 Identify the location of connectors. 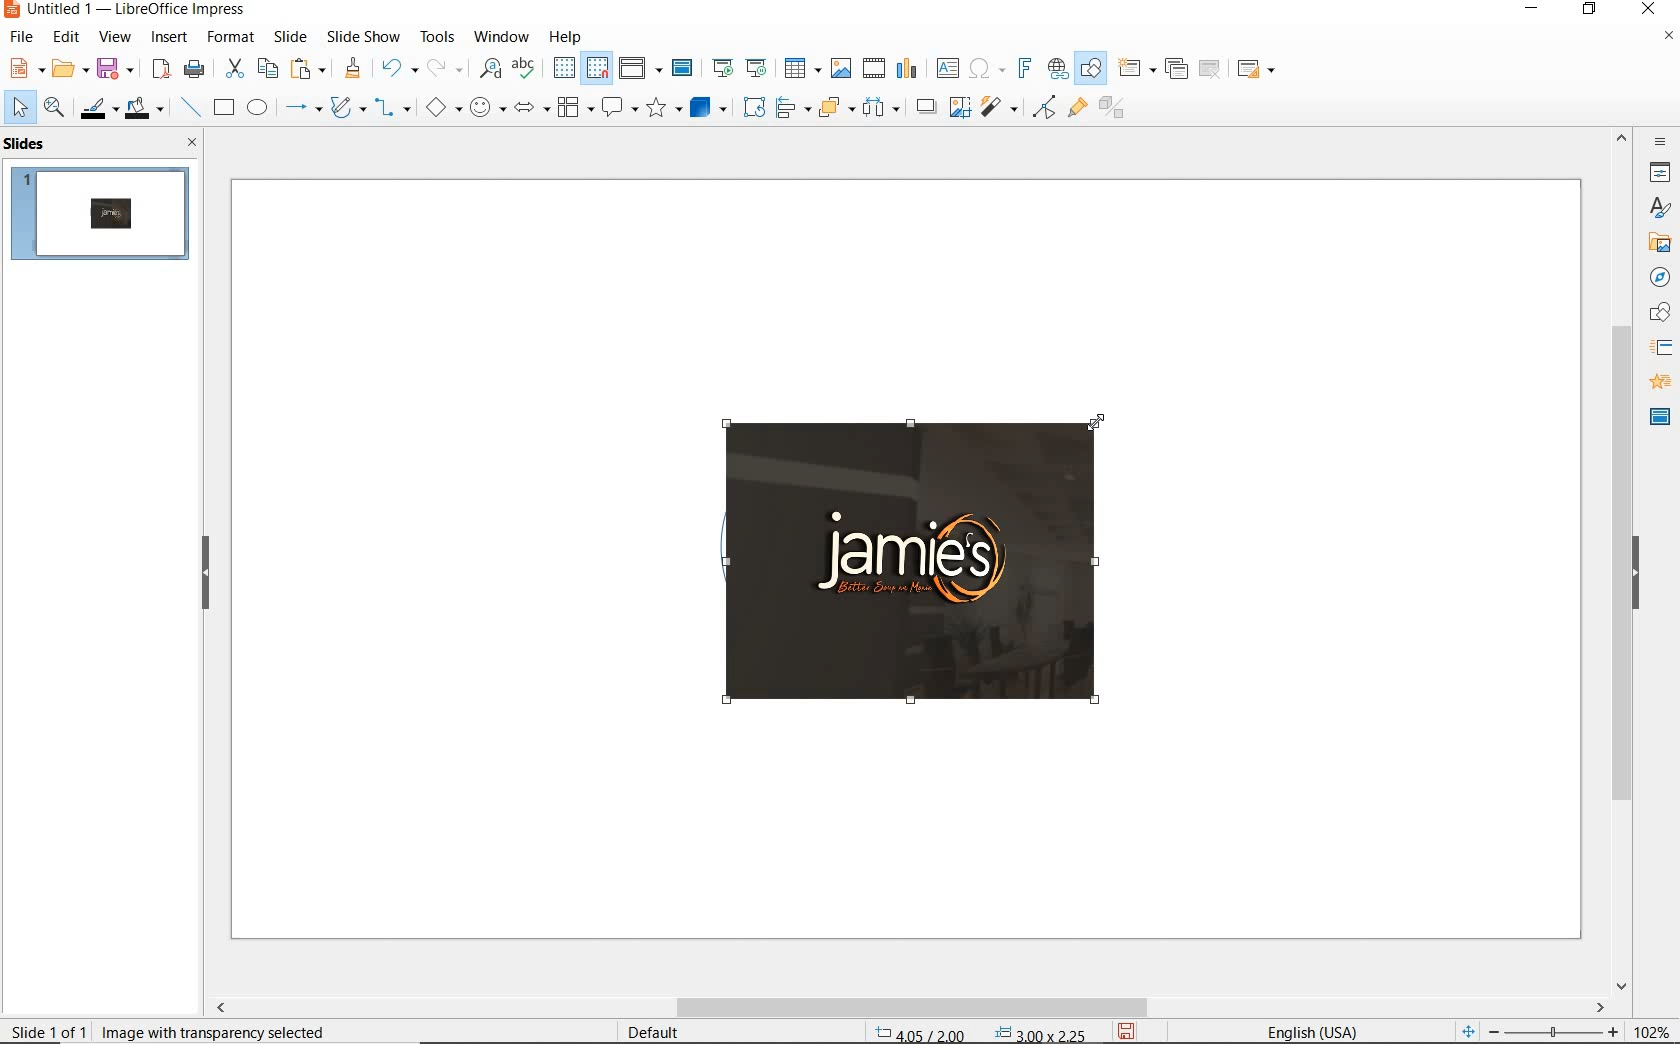
(393, 110).